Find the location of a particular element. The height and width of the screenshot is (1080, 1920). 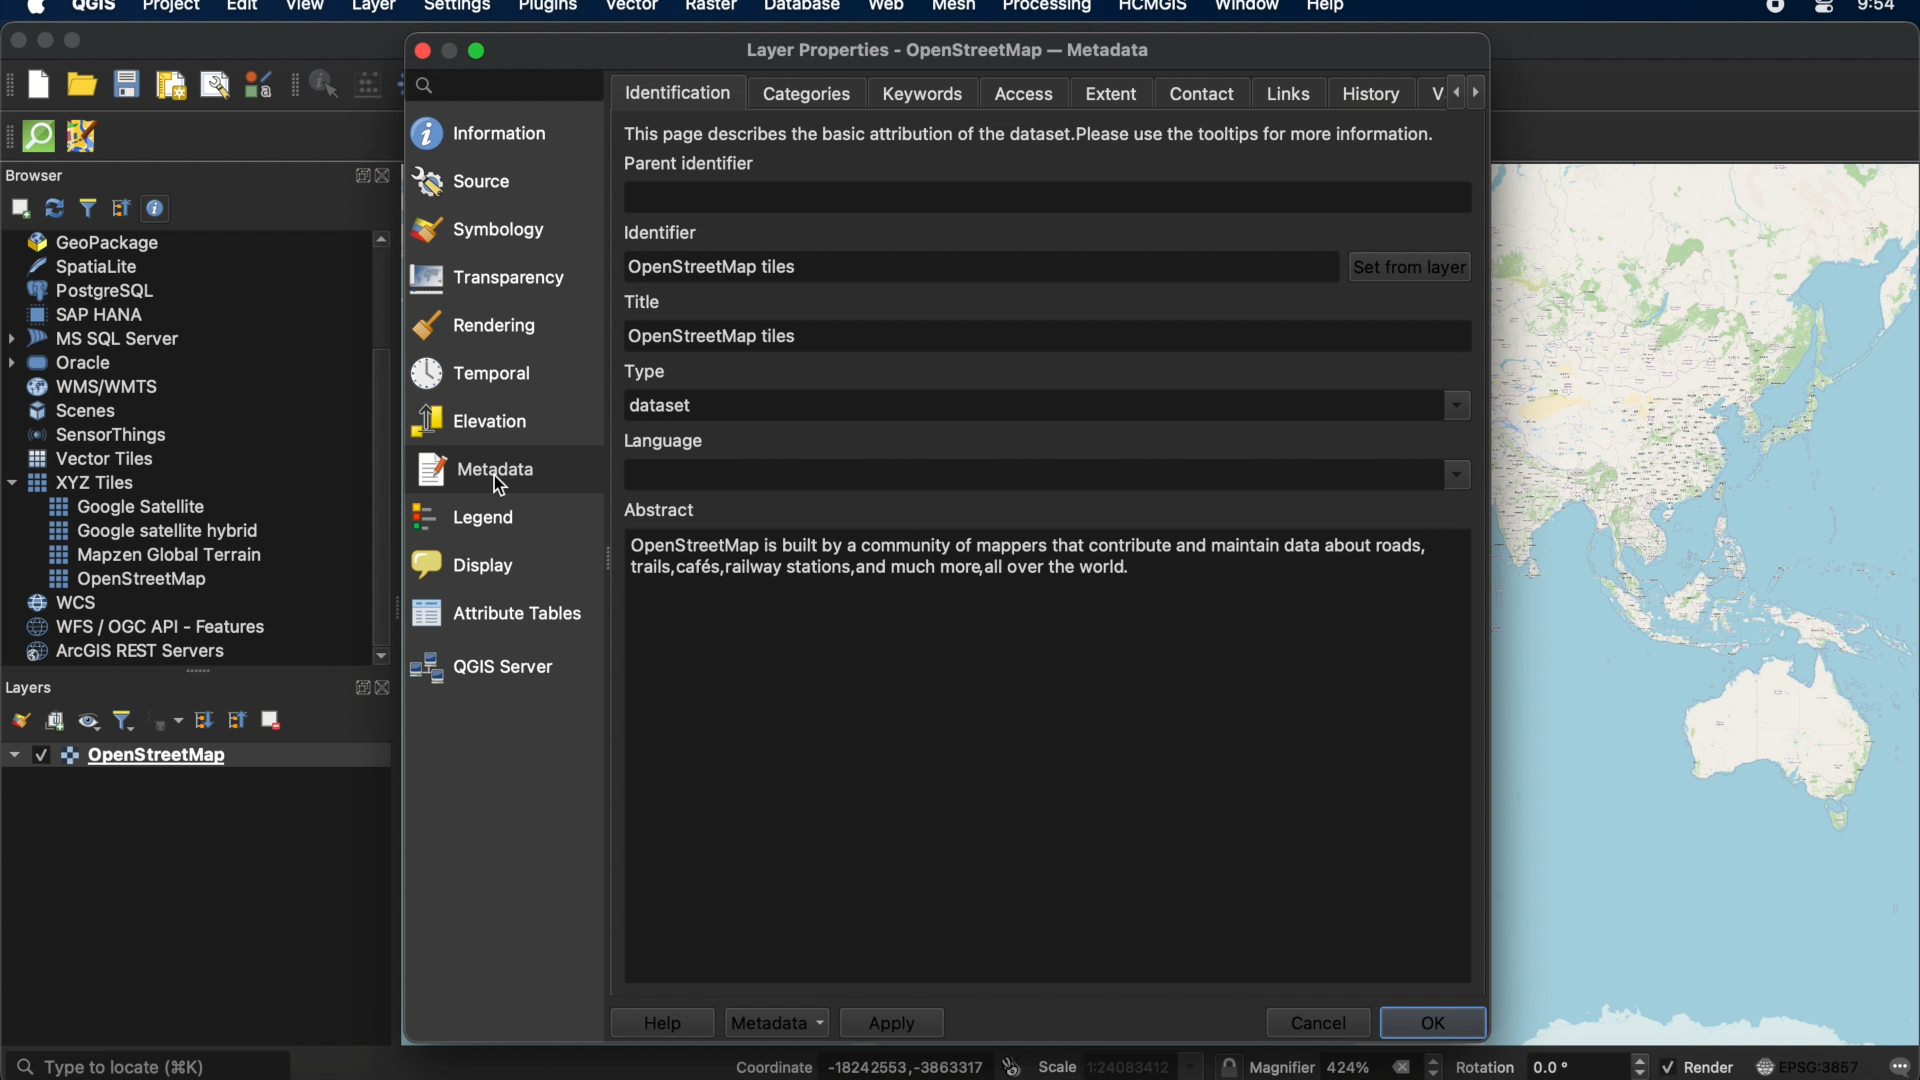

dropdown is located at coordinates (1454, 475).